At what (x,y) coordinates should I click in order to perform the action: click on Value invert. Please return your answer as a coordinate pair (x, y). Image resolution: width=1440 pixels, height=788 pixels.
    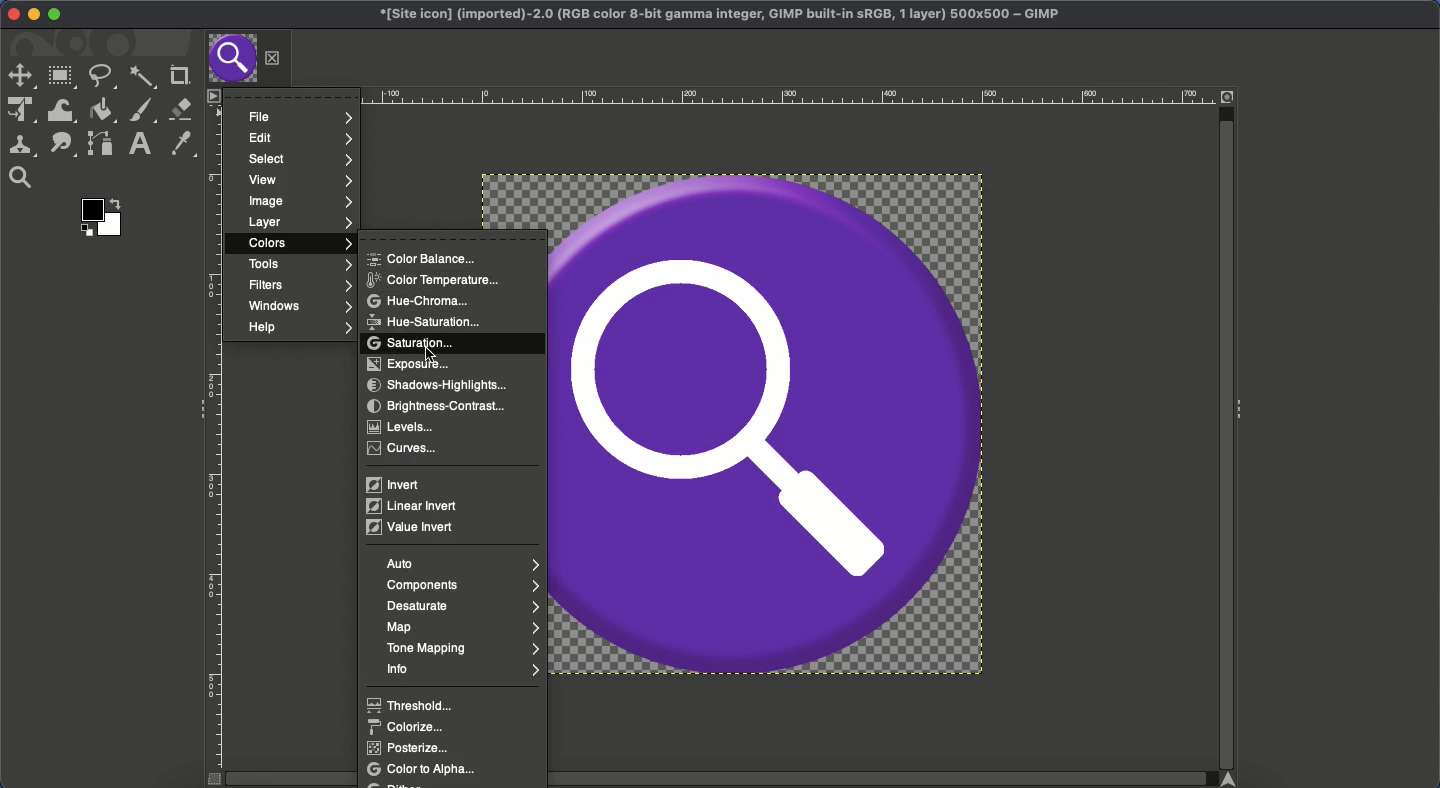
    Looking at the image, I should click on (411, 527).